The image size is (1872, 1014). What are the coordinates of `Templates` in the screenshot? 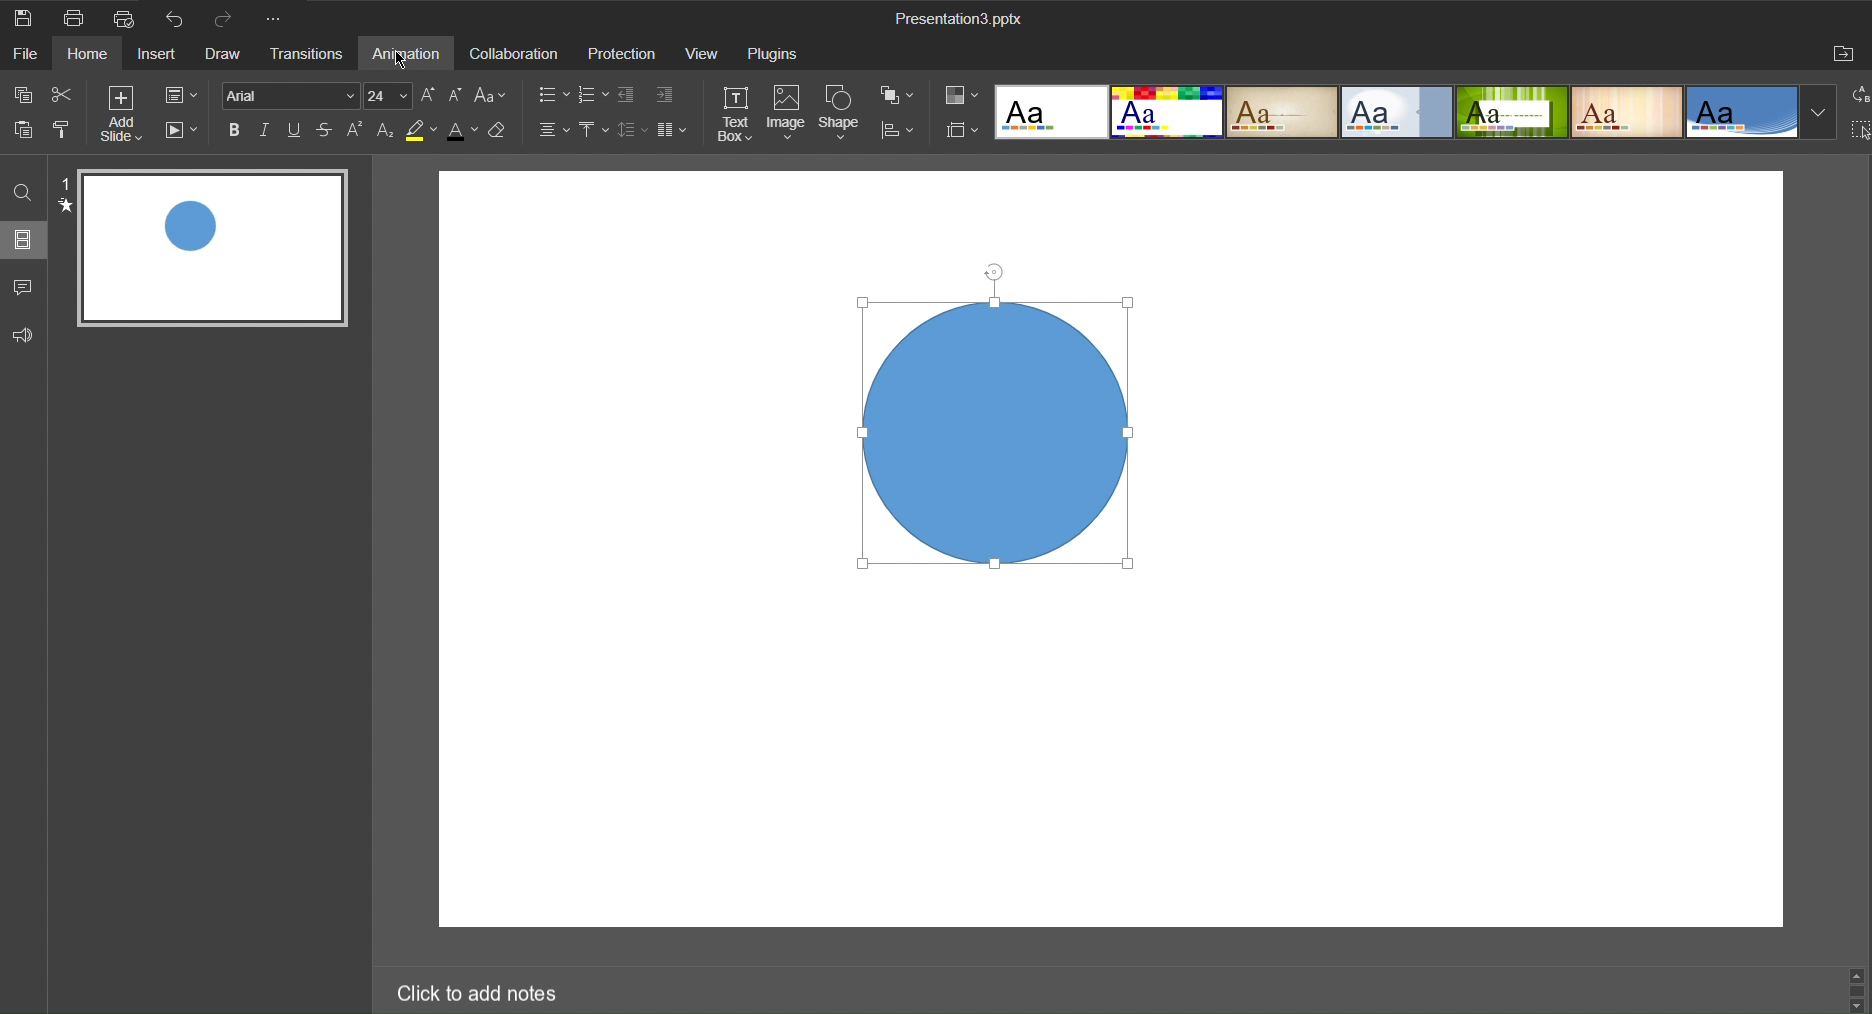 It's located at (1414, 112).